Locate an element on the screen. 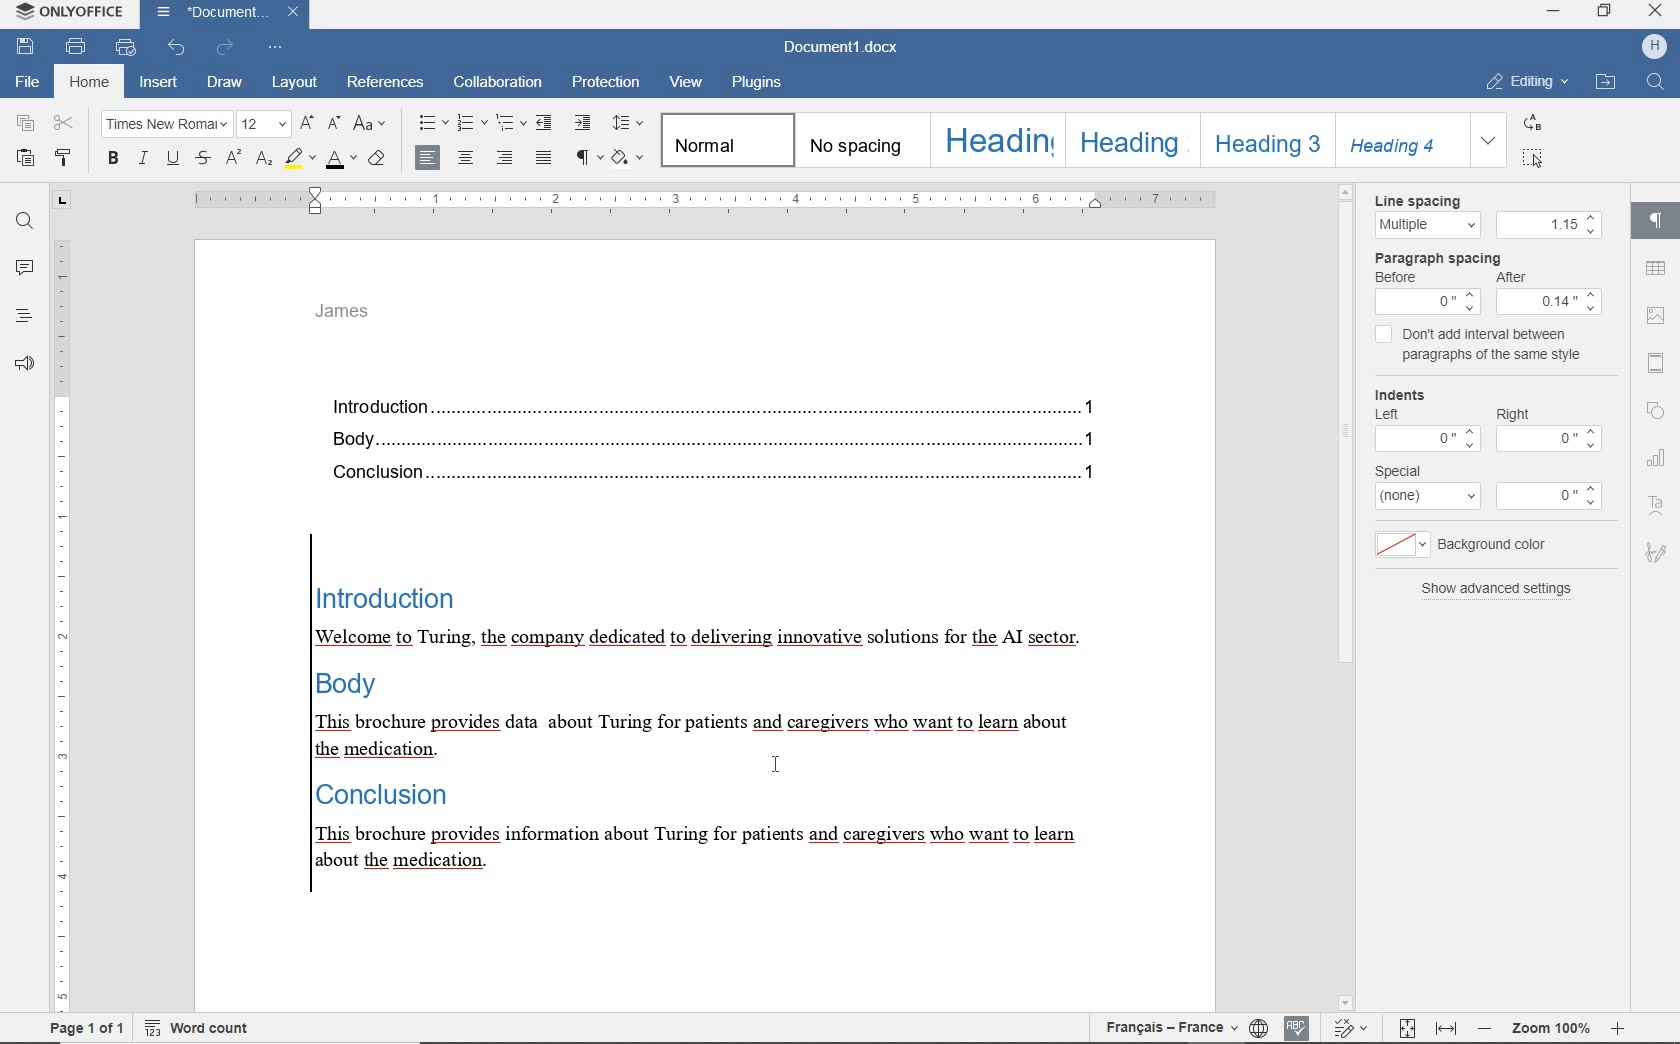 The width and height of the screenshot is (1680, 1044). heading 2 is located at coordinates (1128, 139).